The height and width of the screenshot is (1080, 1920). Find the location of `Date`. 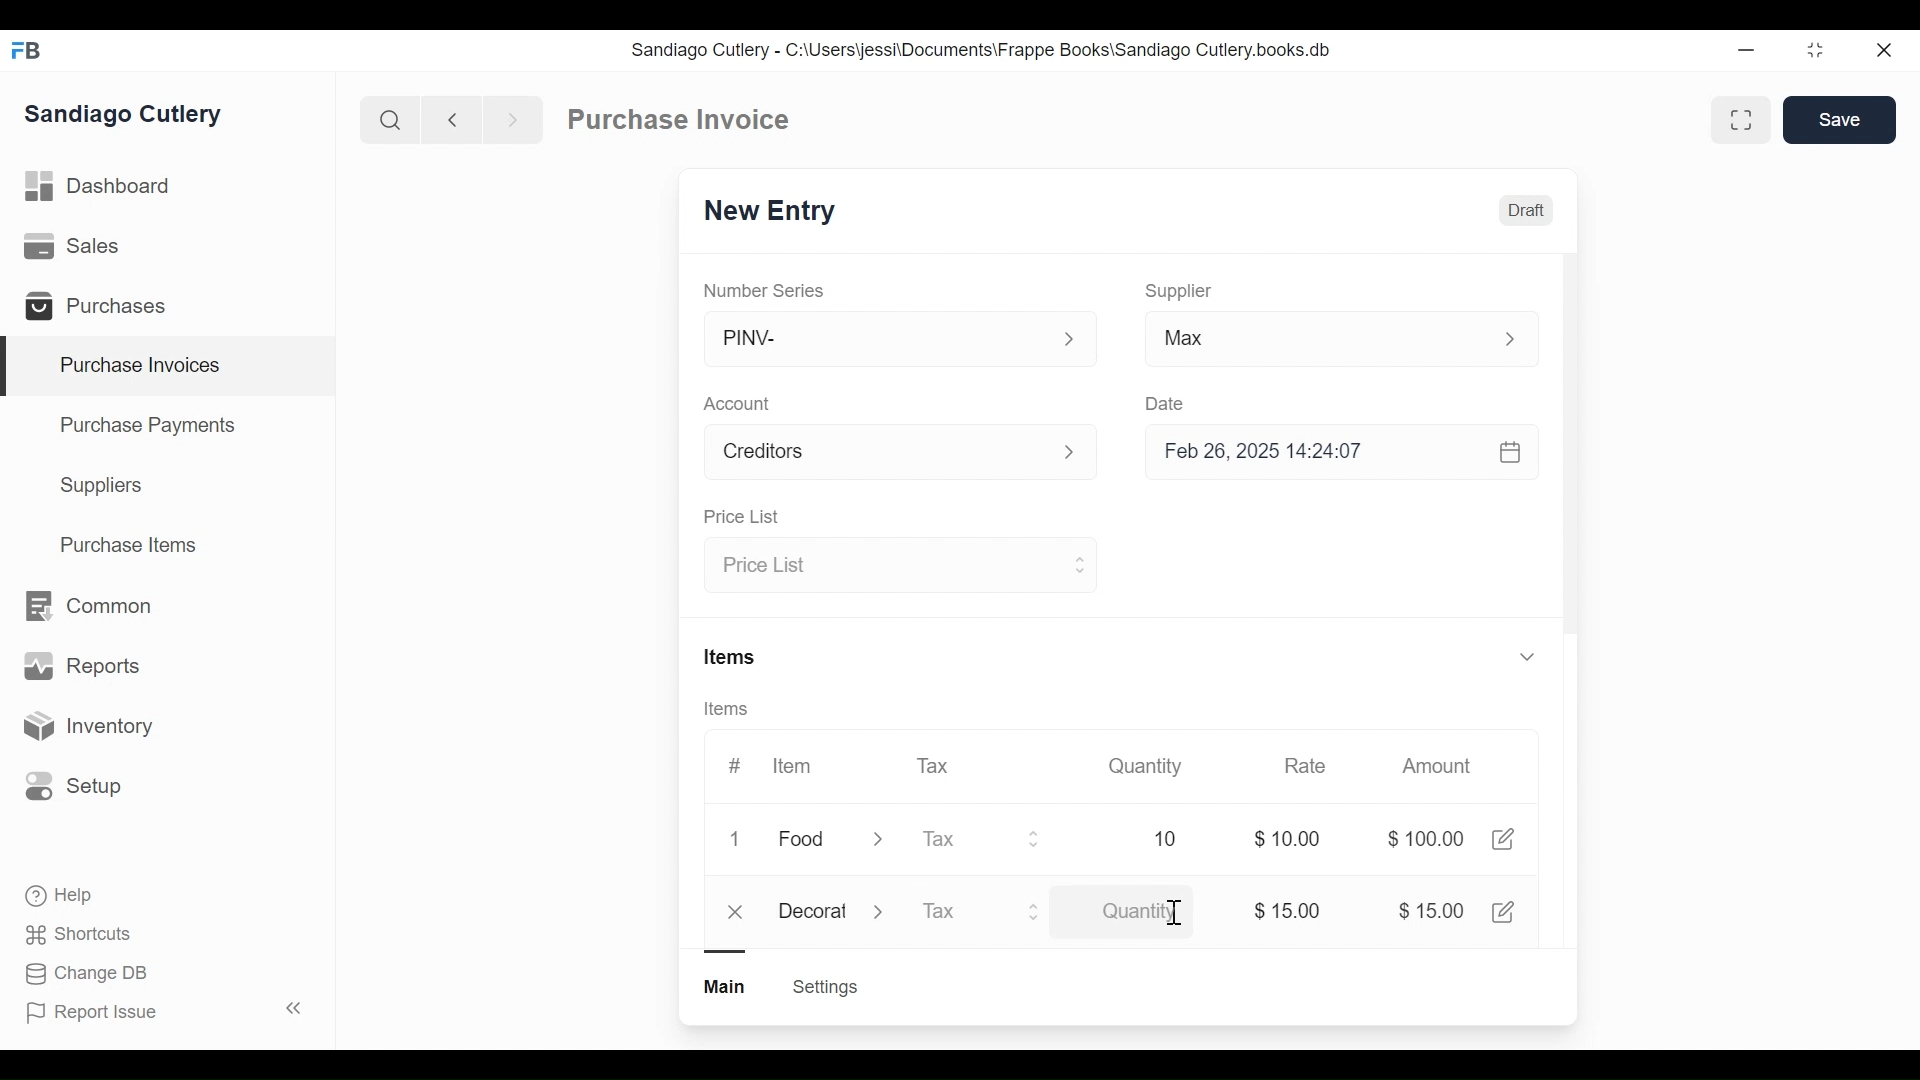

Date is located at coordinates (1166, 403).